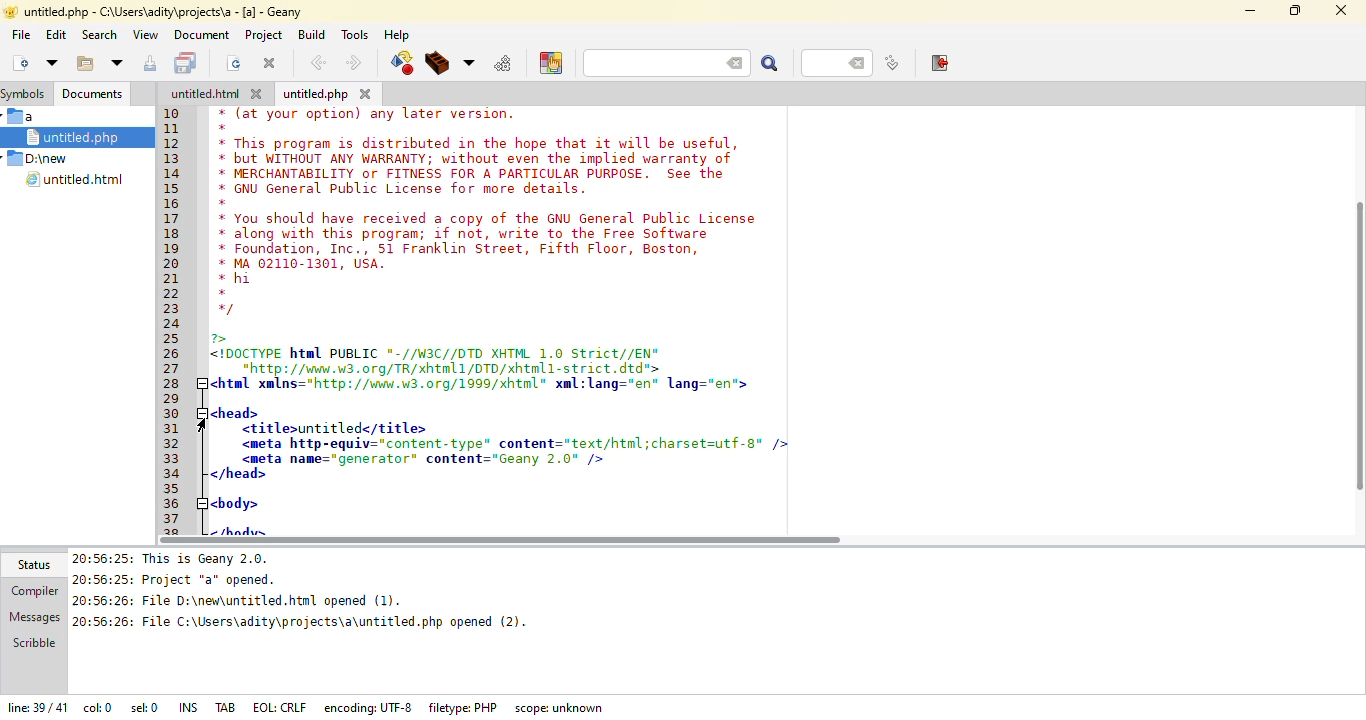 This screenshot has height=720, width=1366. Describe the element at coordinates (23, 116) in the screenshot. I see `a` at that location.